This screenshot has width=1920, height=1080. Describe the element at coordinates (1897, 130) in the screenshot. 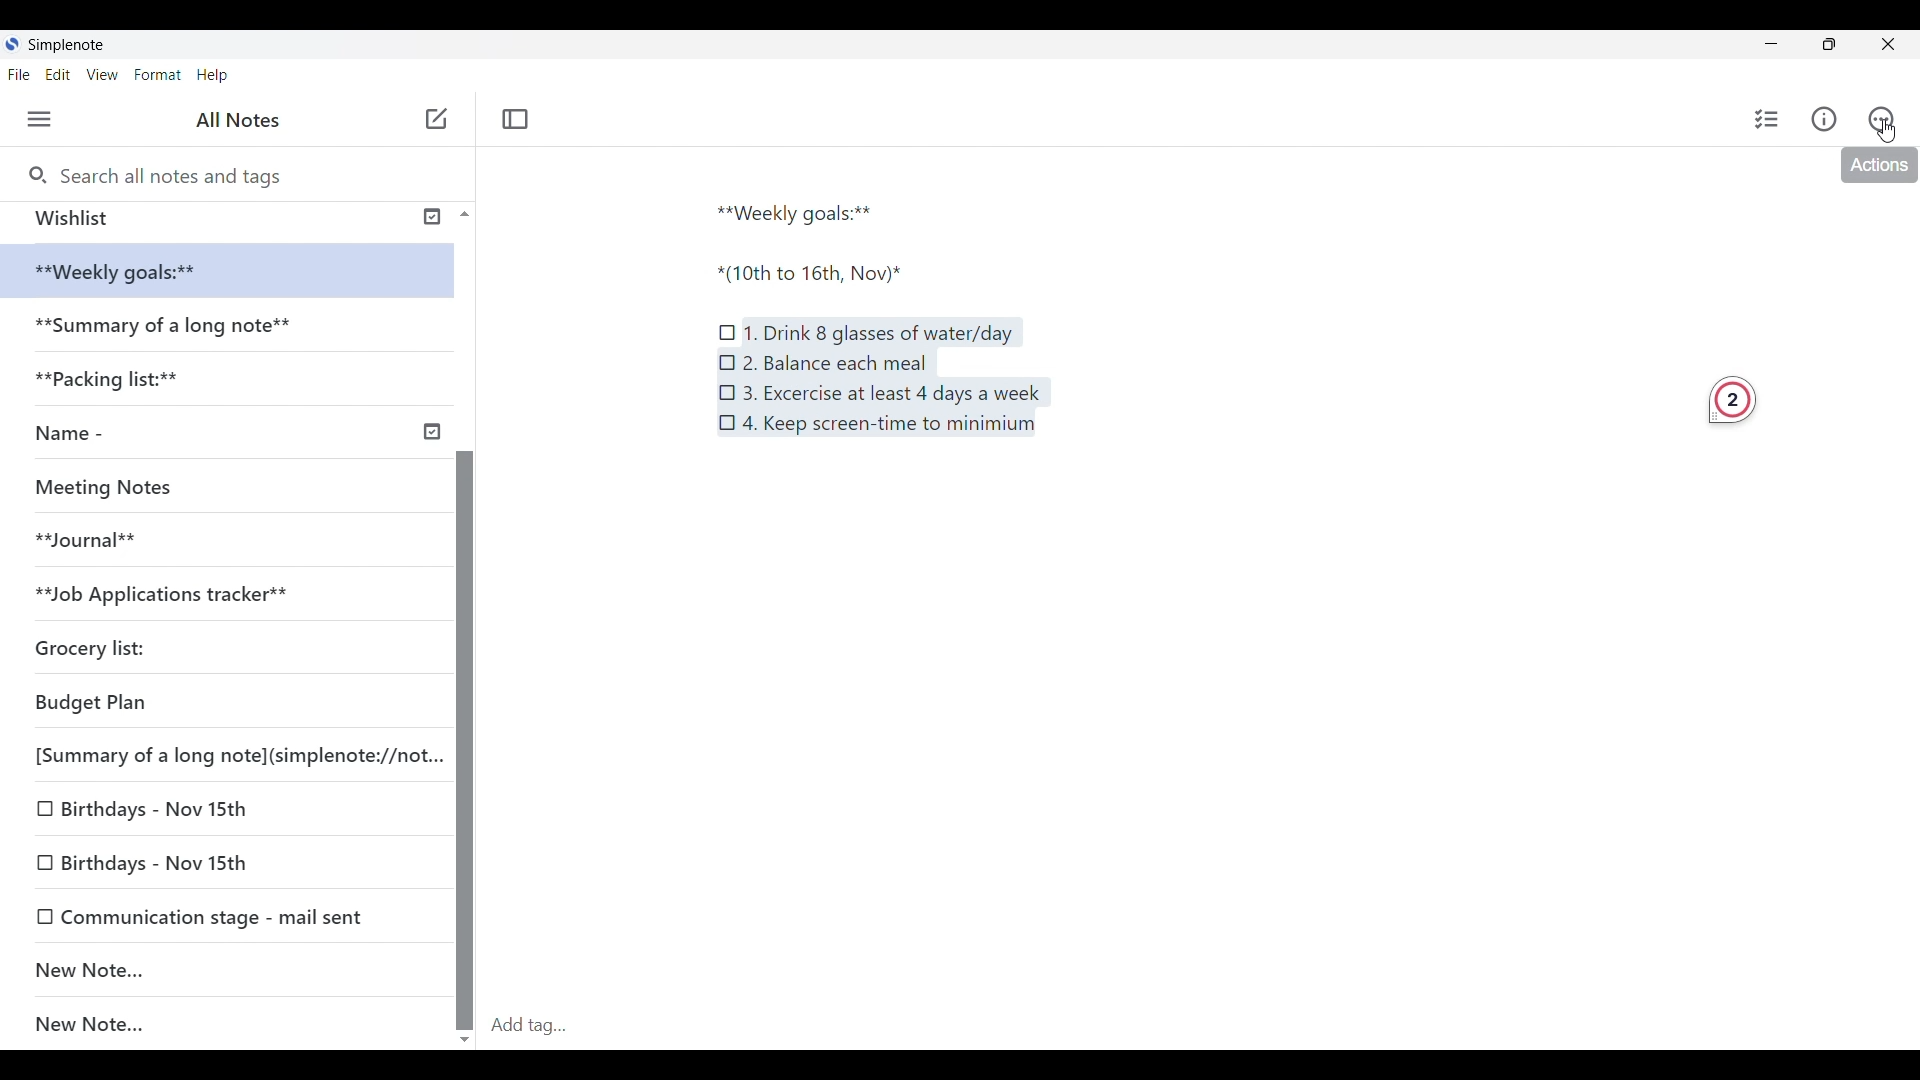

I see `cursor` at that location.